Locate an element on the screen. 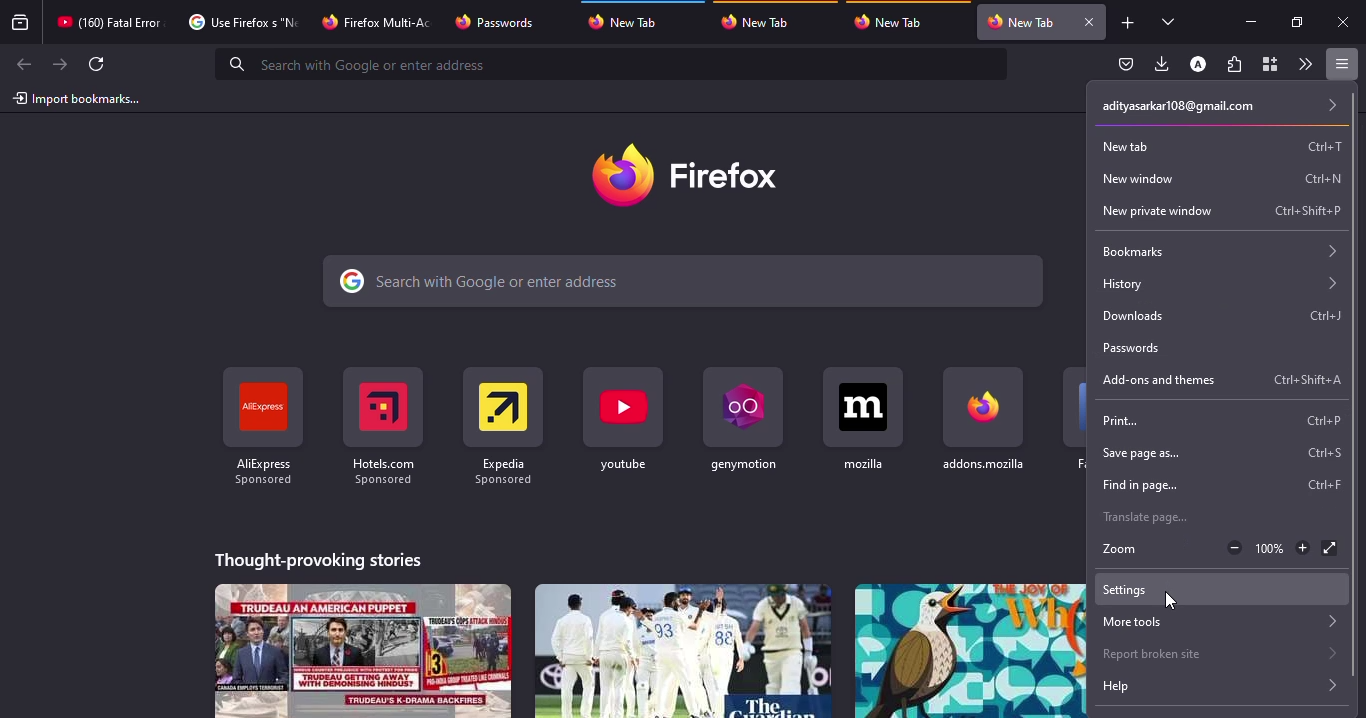 The image size is (1366, 718). shortcut is located at coordinates (625, 420).